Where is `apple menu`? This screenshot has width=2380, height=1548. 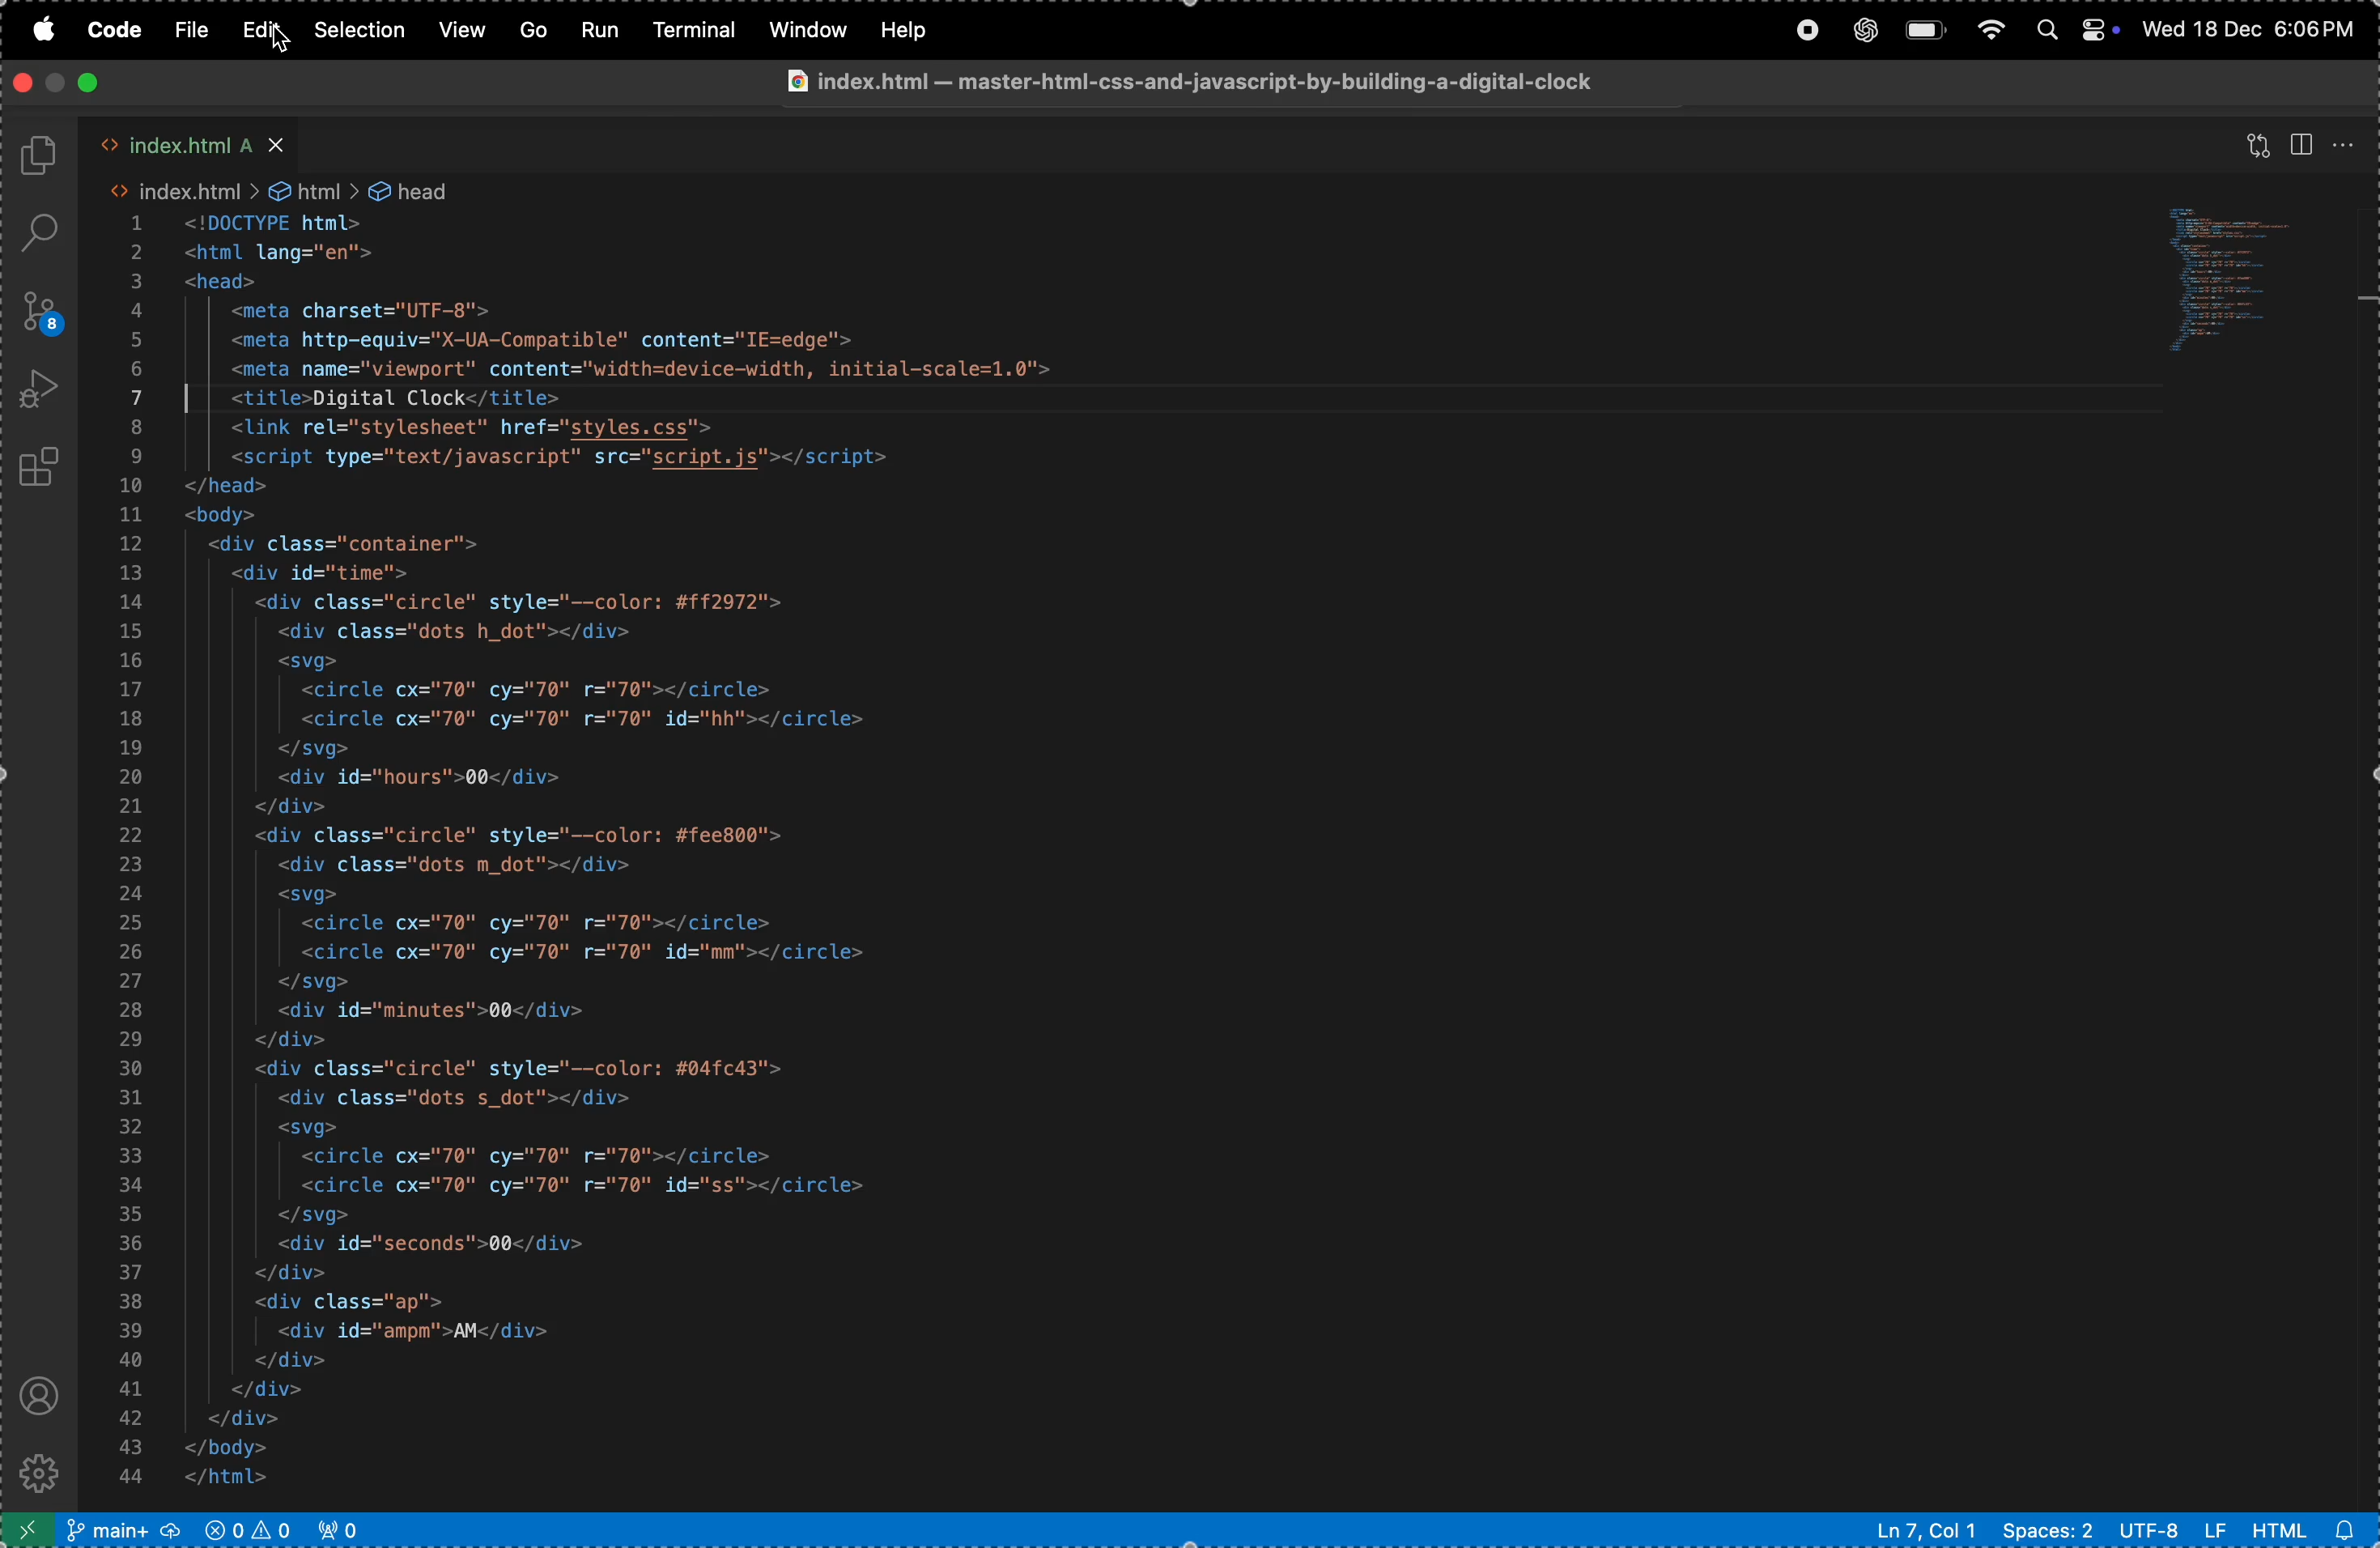
apple menu is located at coordinates (38, 31).